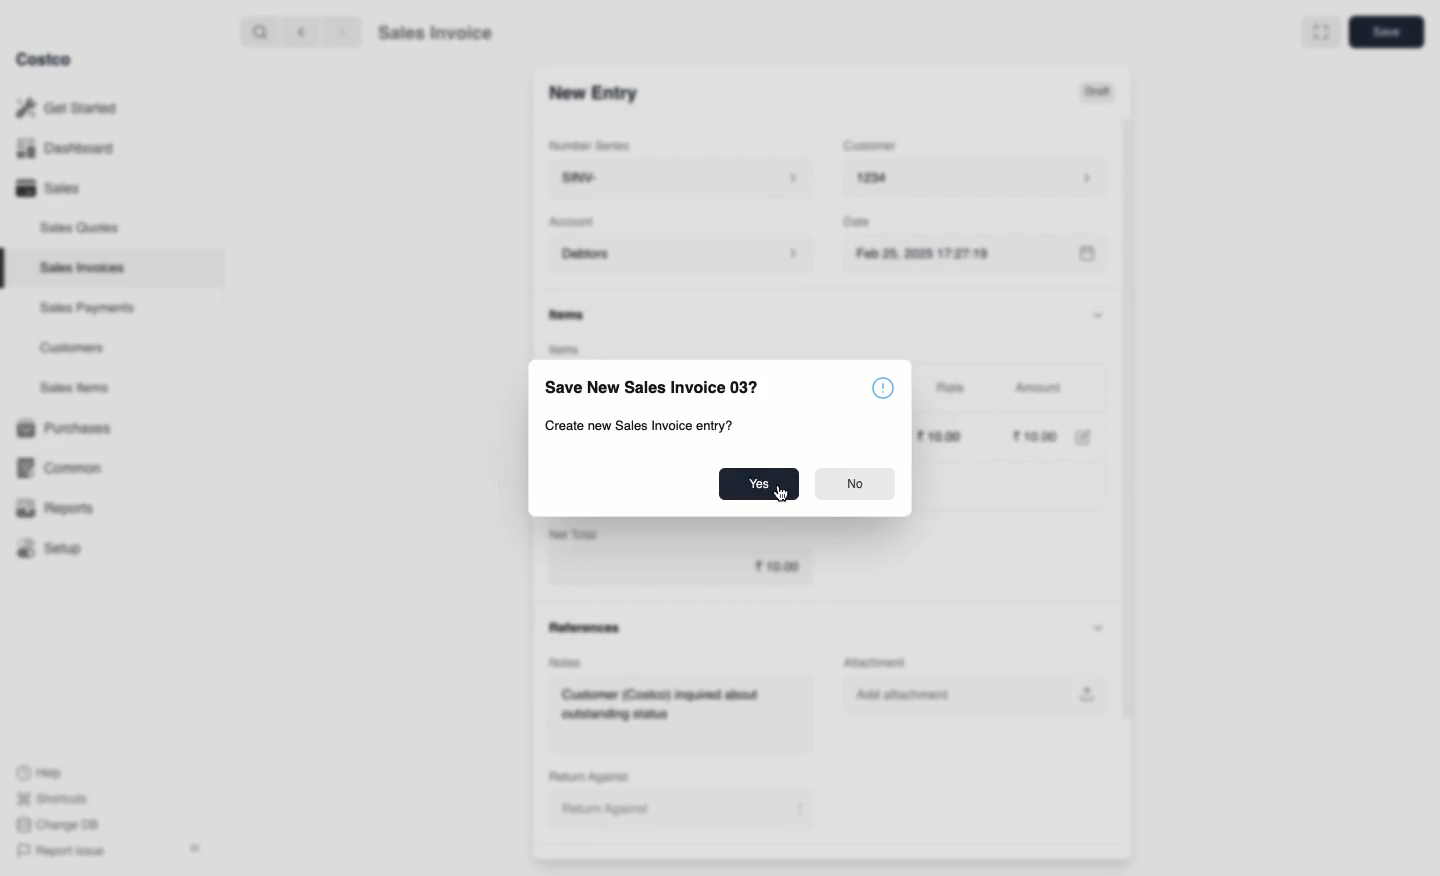 The width and height of the screenshot is (1440, 876). Describe the element at coordinates (572, 313) in the screenshot. I see `` at that location.